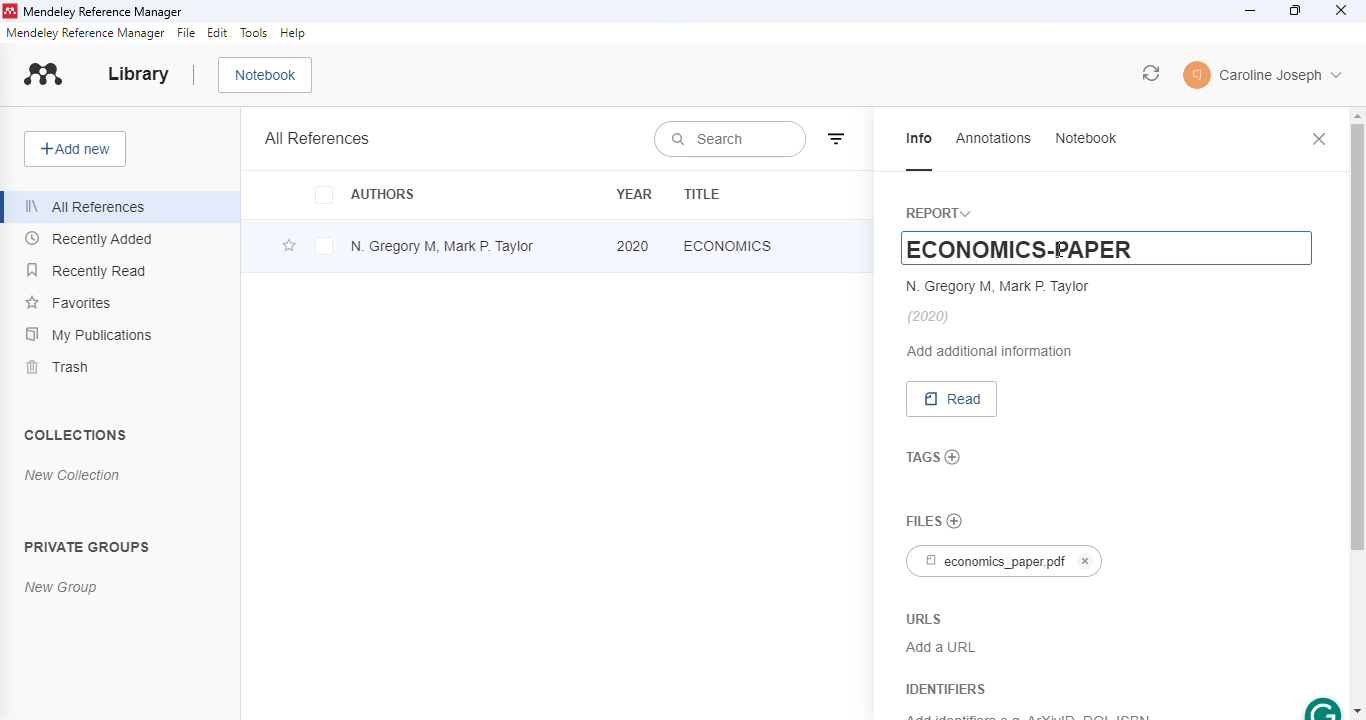 The image size is (1366, 720). I want to click on recently added, so click(88, 239).